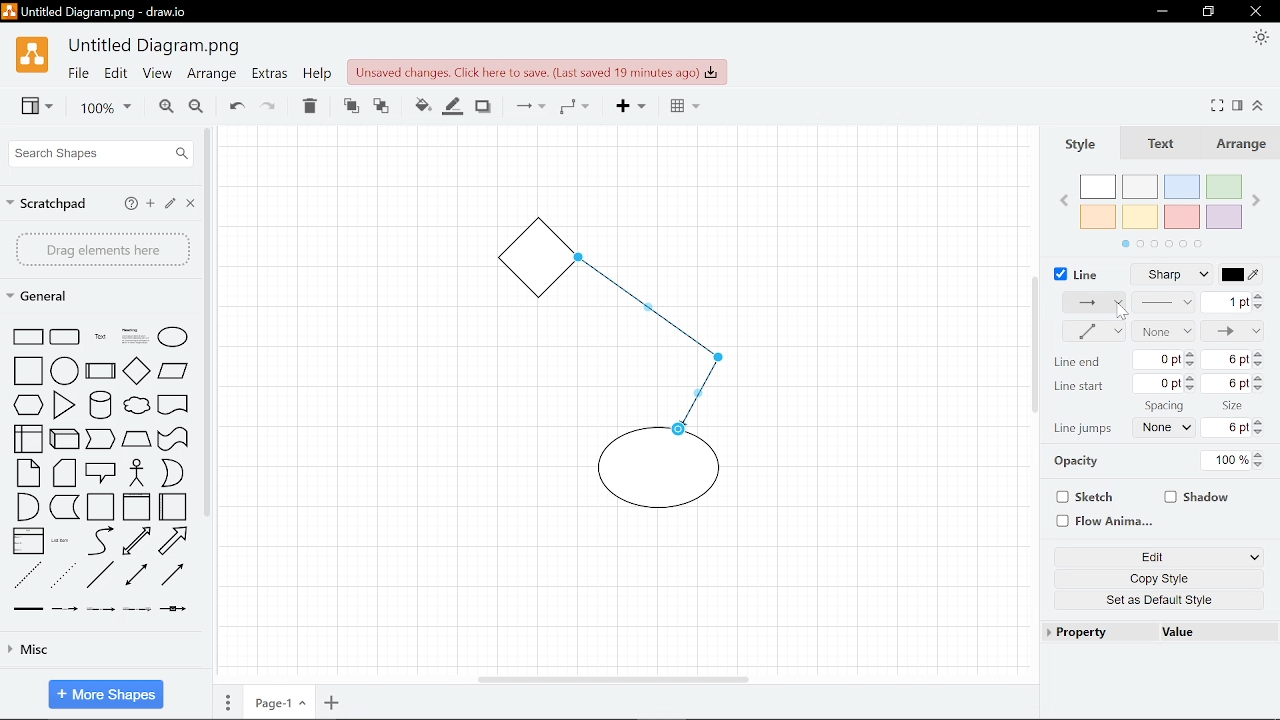 The image size is (1280, 720). Describe the element at coordinates (270, 106) in the screenshot. I see `Redo` at that location.